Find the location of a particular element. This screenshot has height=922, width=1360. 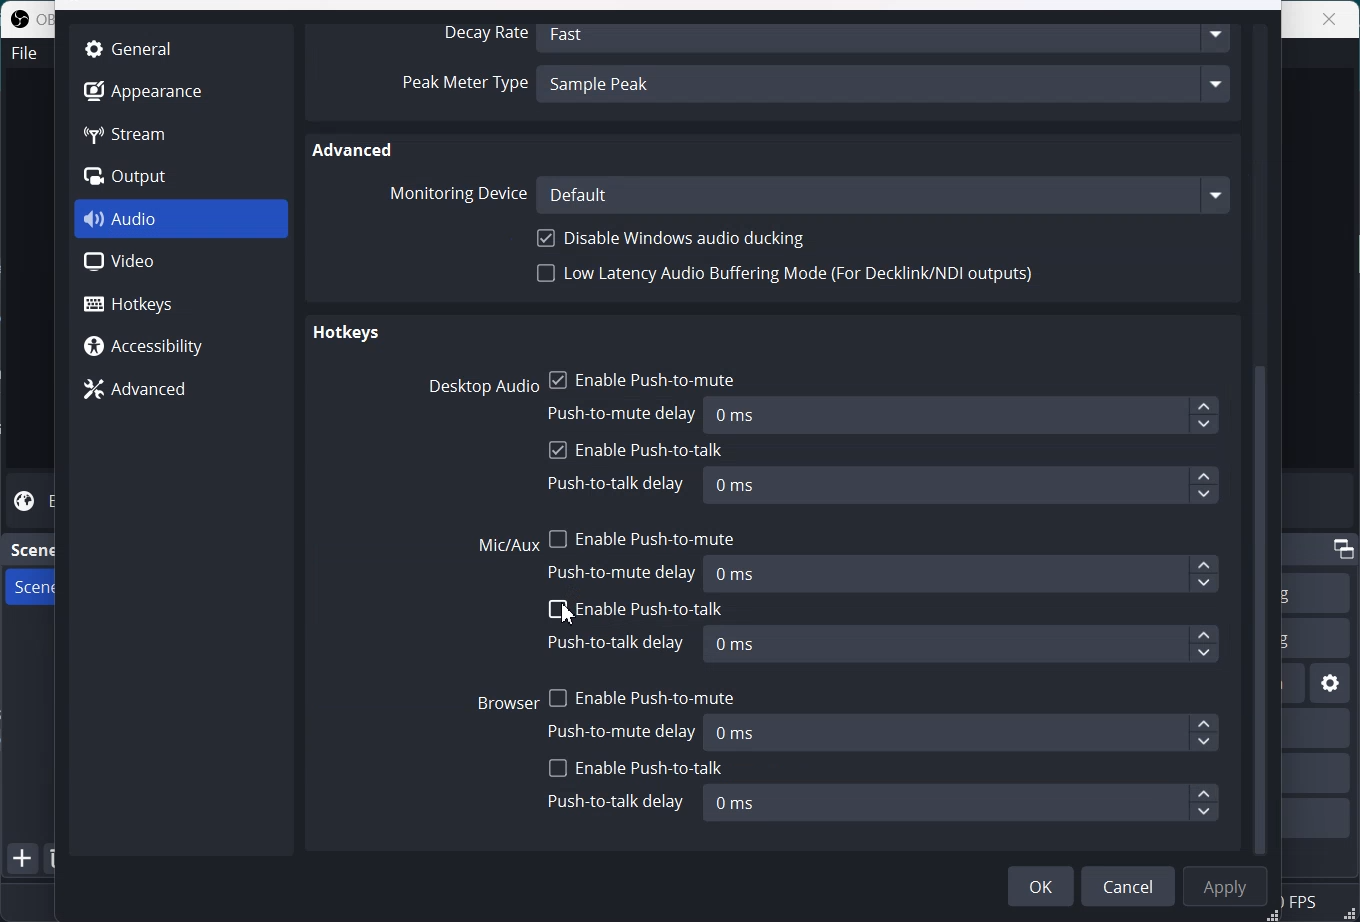

Mic/Aux is located at coordinates (509, 546).